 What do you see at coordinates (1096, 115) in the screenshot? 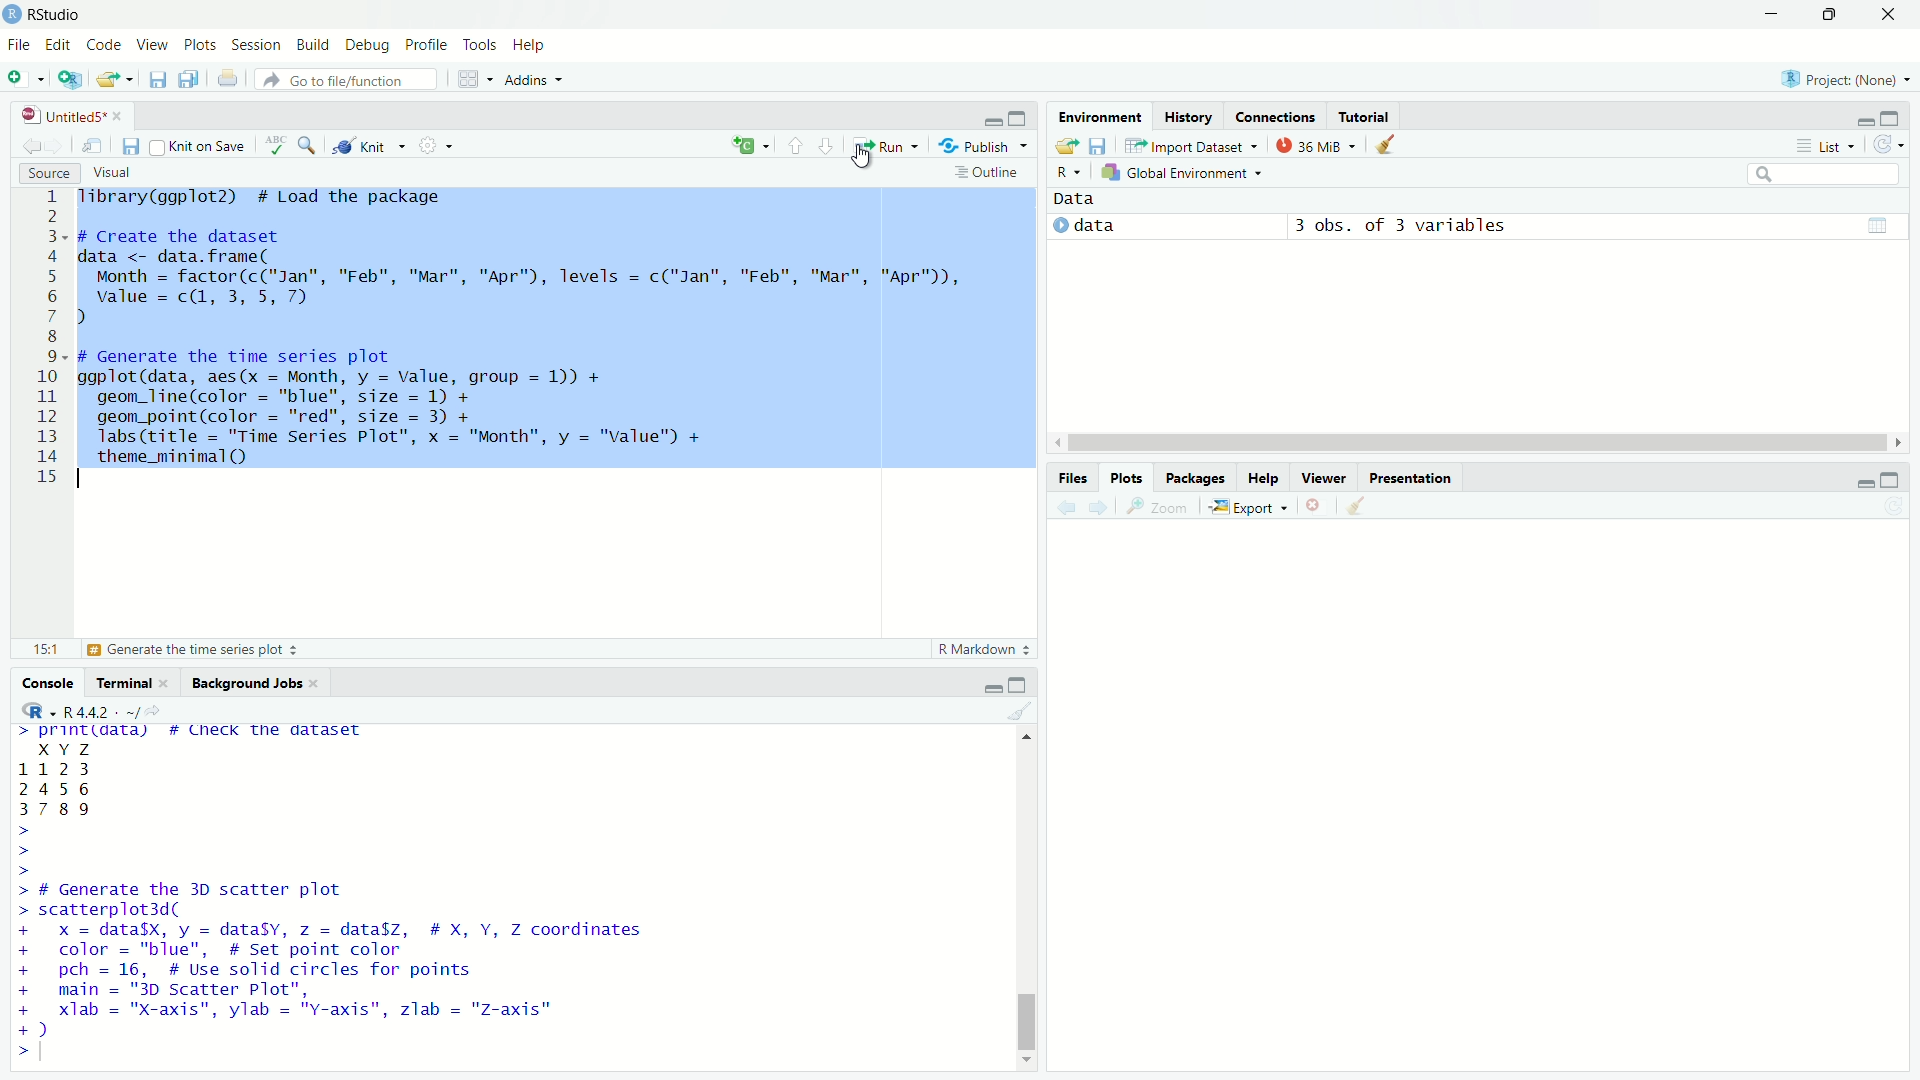
I see `environment` at bounding box center [1096, 115].